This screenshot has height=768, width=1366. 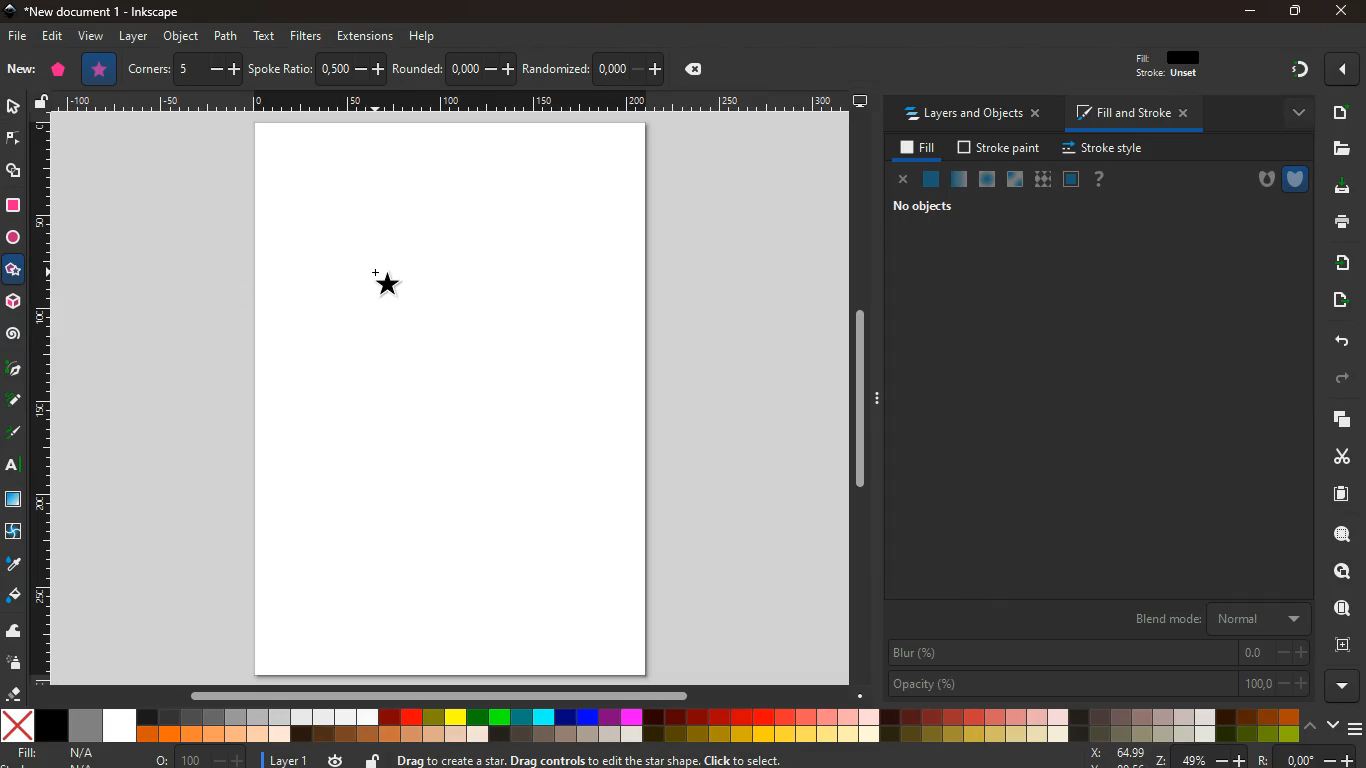 I want to click on menu, so click(x=1356, y=728).